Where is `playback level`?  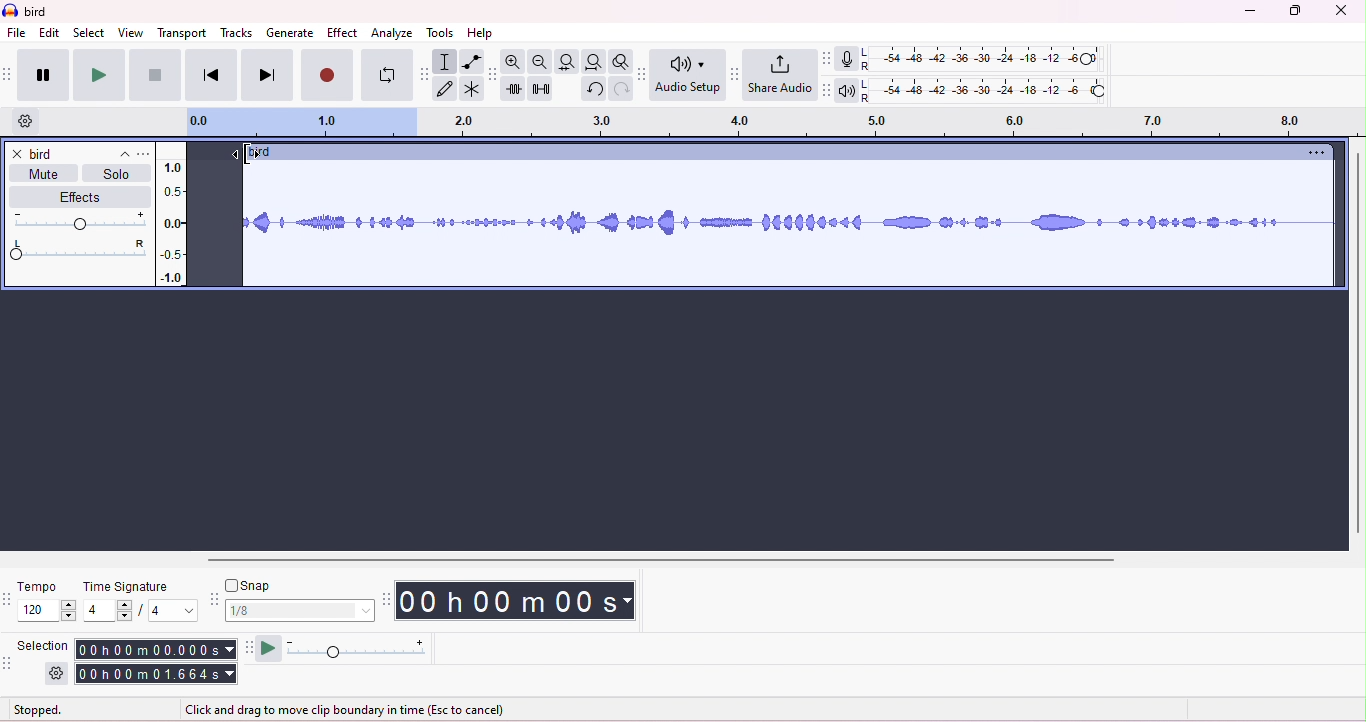 playback level is located at coordinates (983, 93).